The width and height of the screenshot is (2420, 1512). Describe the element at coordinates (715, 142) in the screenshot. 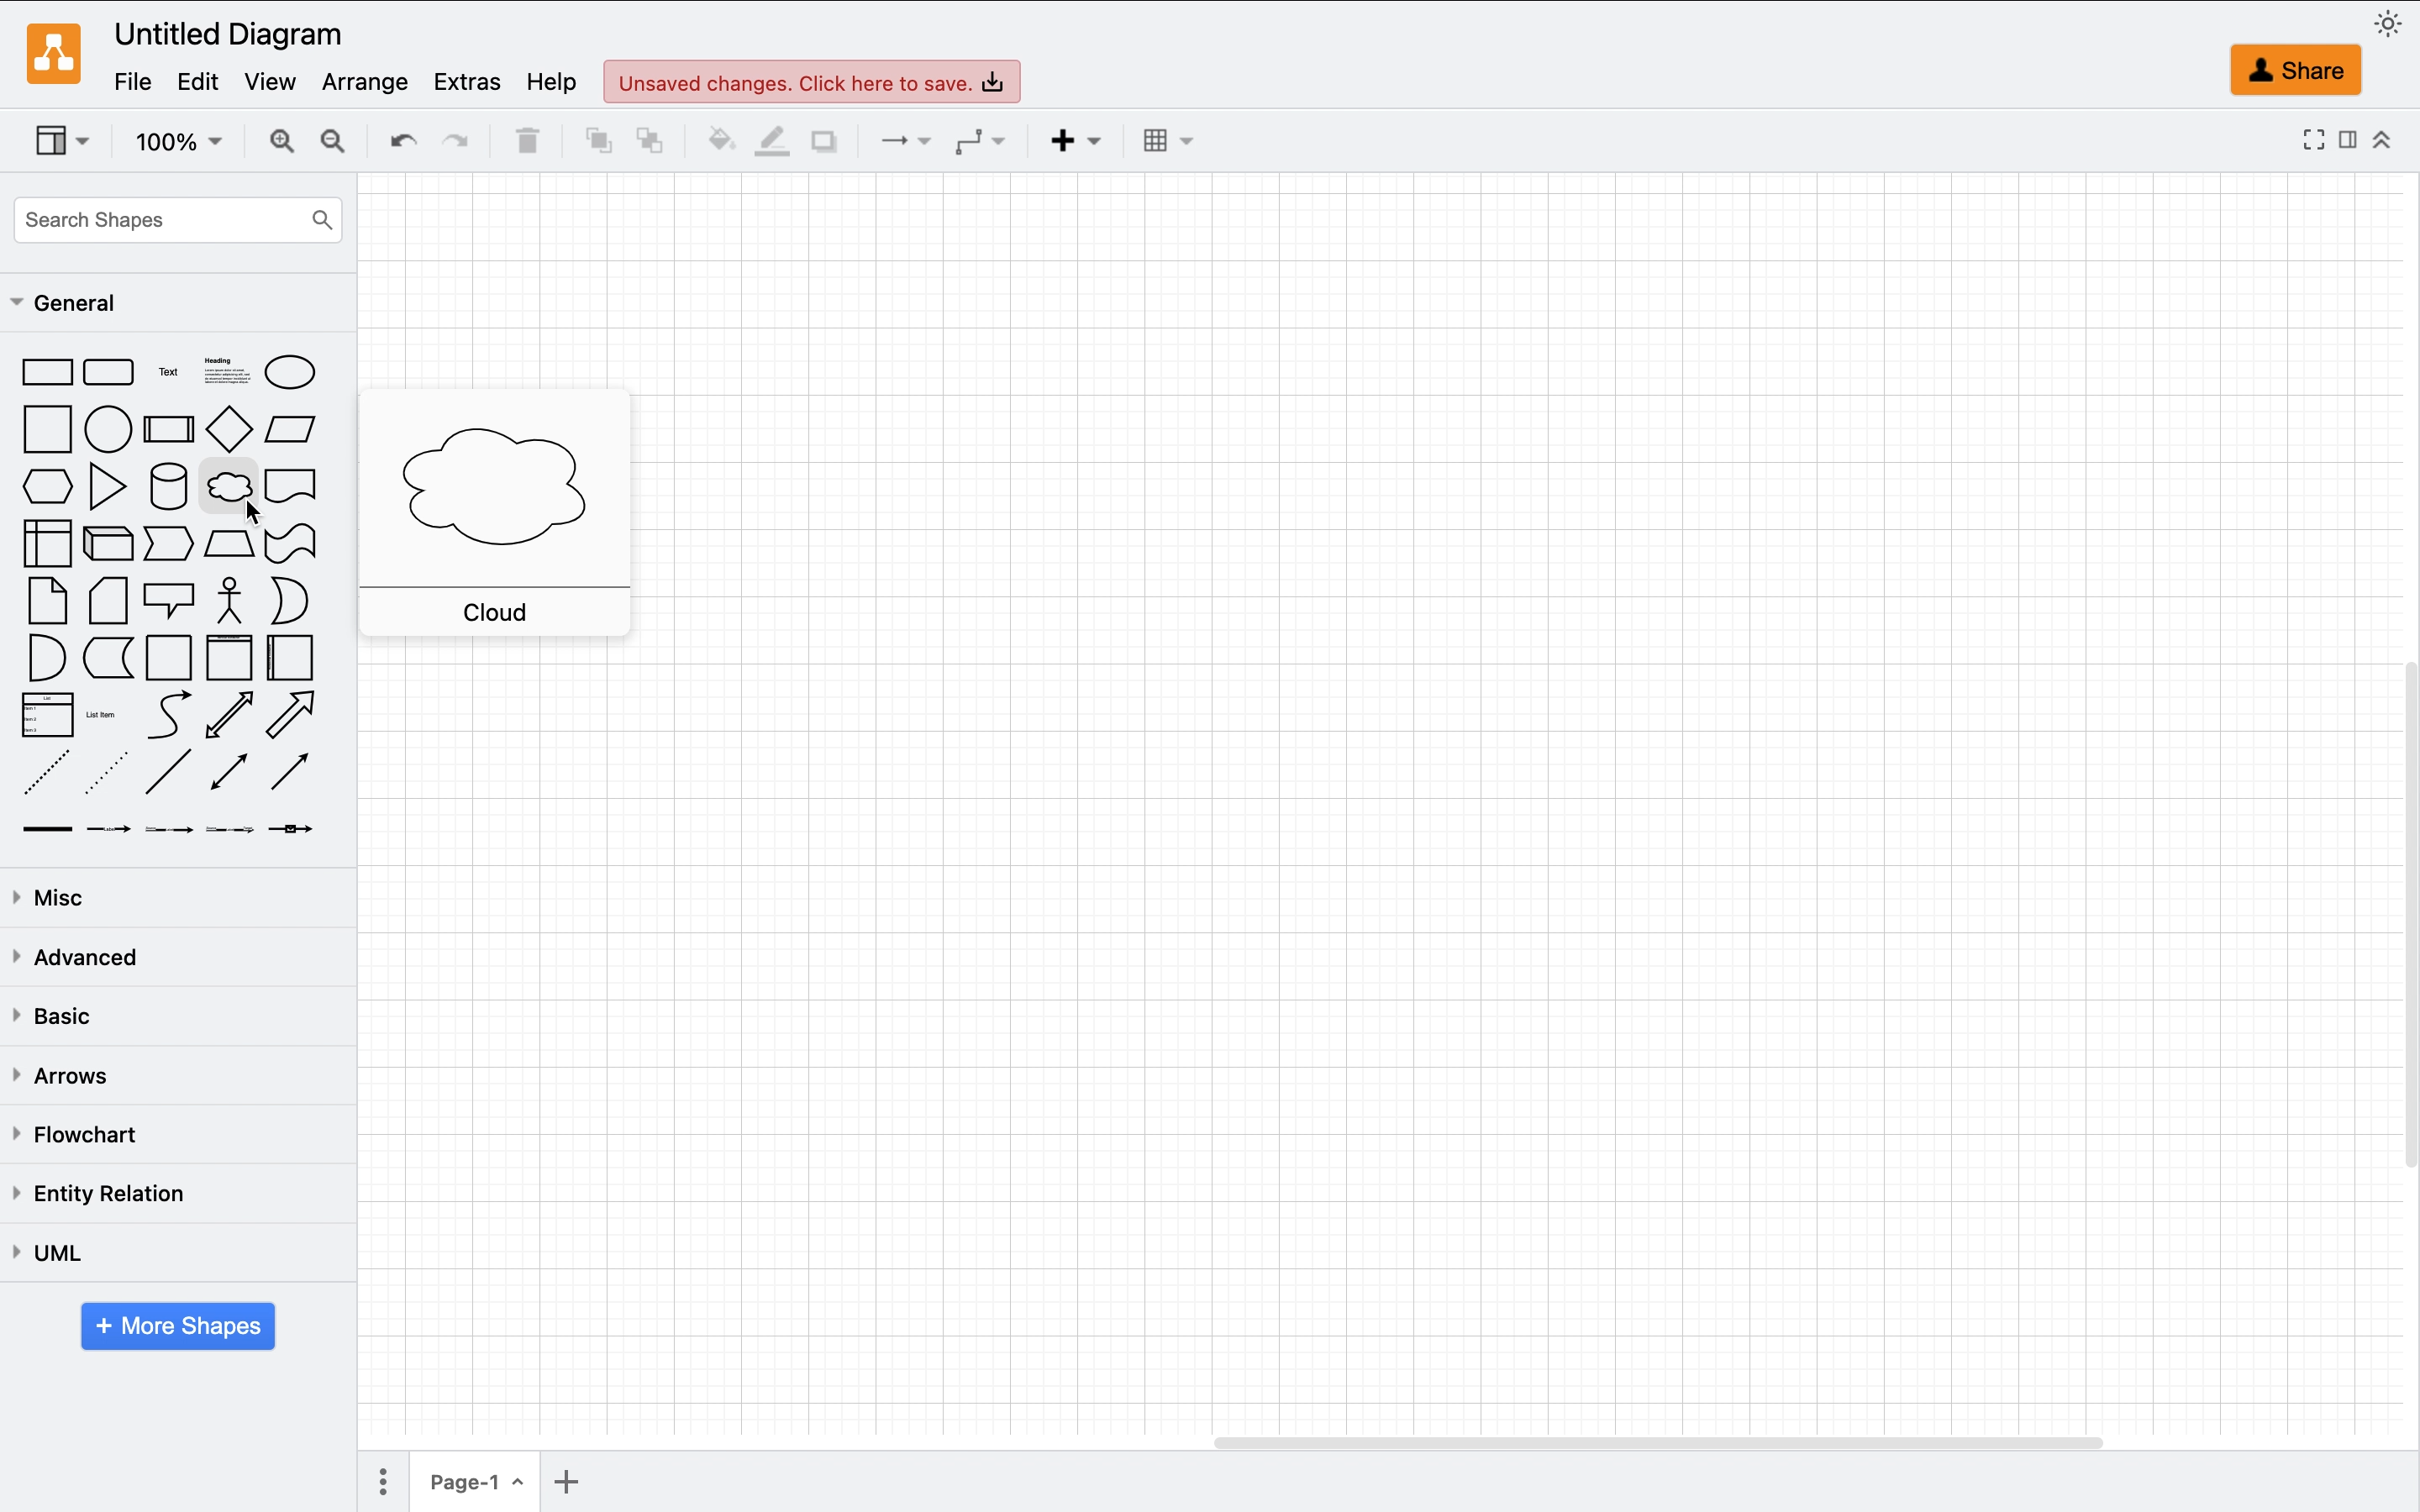

I see `fill color` at that location.